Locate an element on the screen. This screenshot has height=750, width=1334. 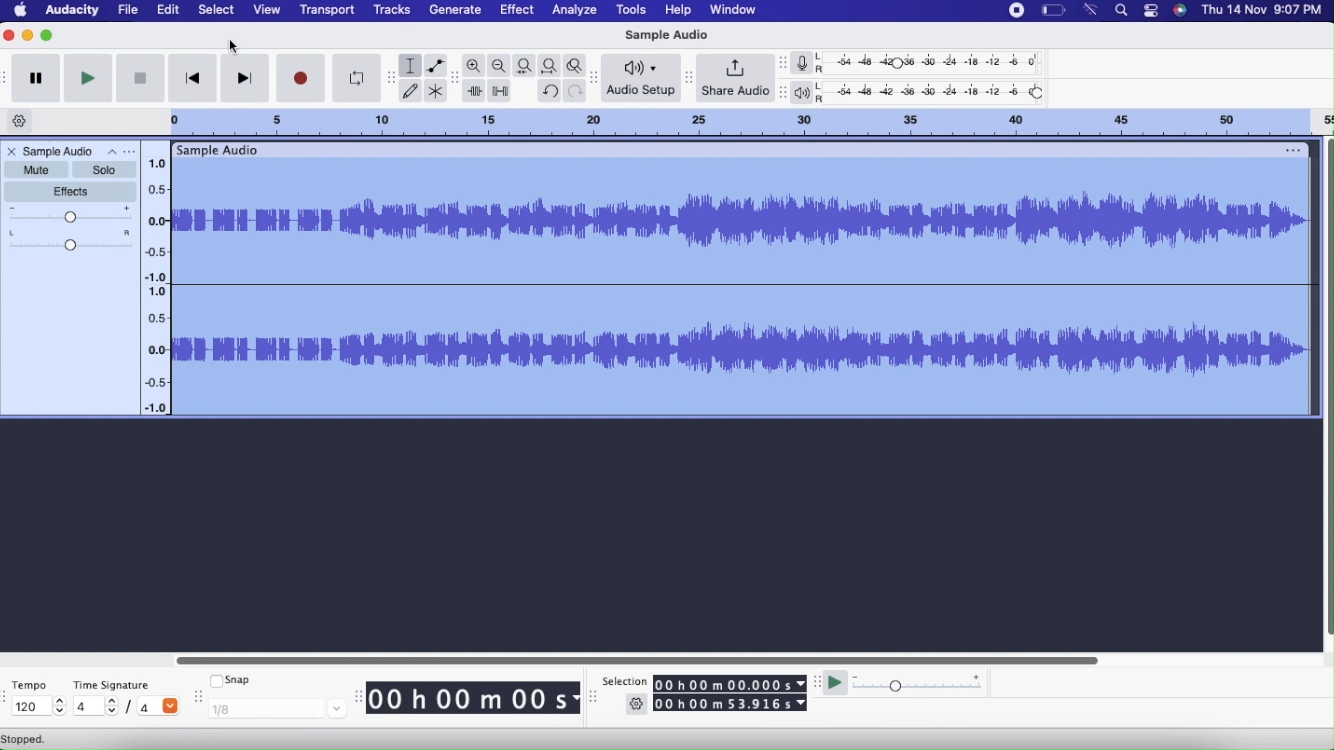
Stop is located at coordinates (1016, 11).